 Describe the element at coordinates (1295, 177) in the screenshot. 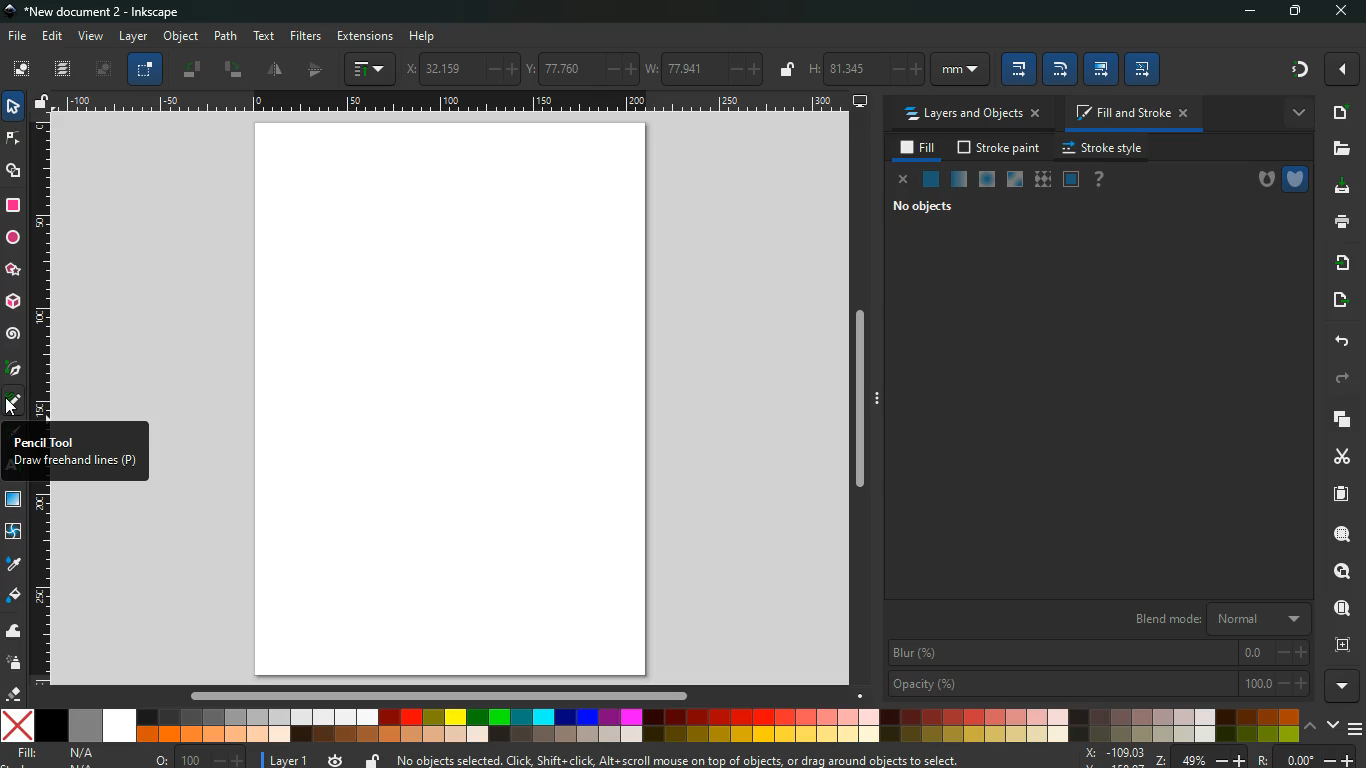

I see `shield` at that location.